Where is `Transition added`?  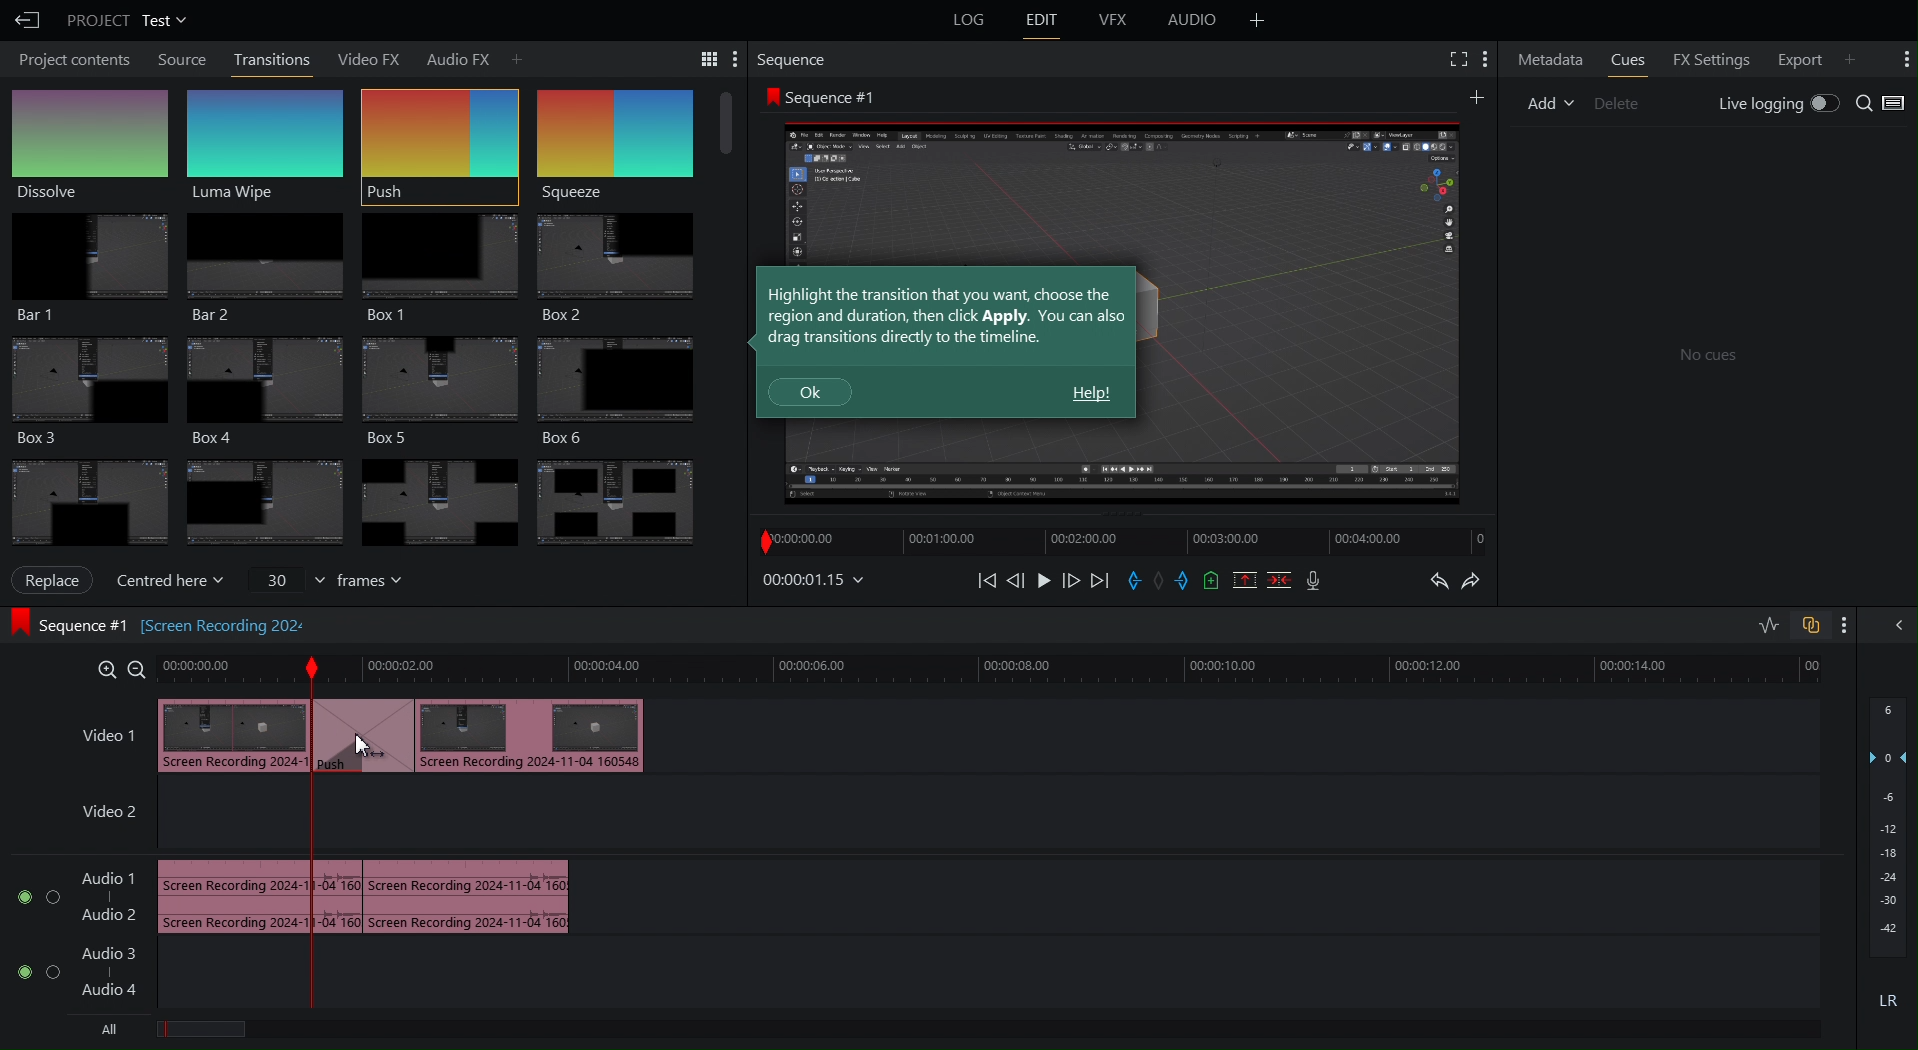 Transition added is located at coordinates (432, 736).